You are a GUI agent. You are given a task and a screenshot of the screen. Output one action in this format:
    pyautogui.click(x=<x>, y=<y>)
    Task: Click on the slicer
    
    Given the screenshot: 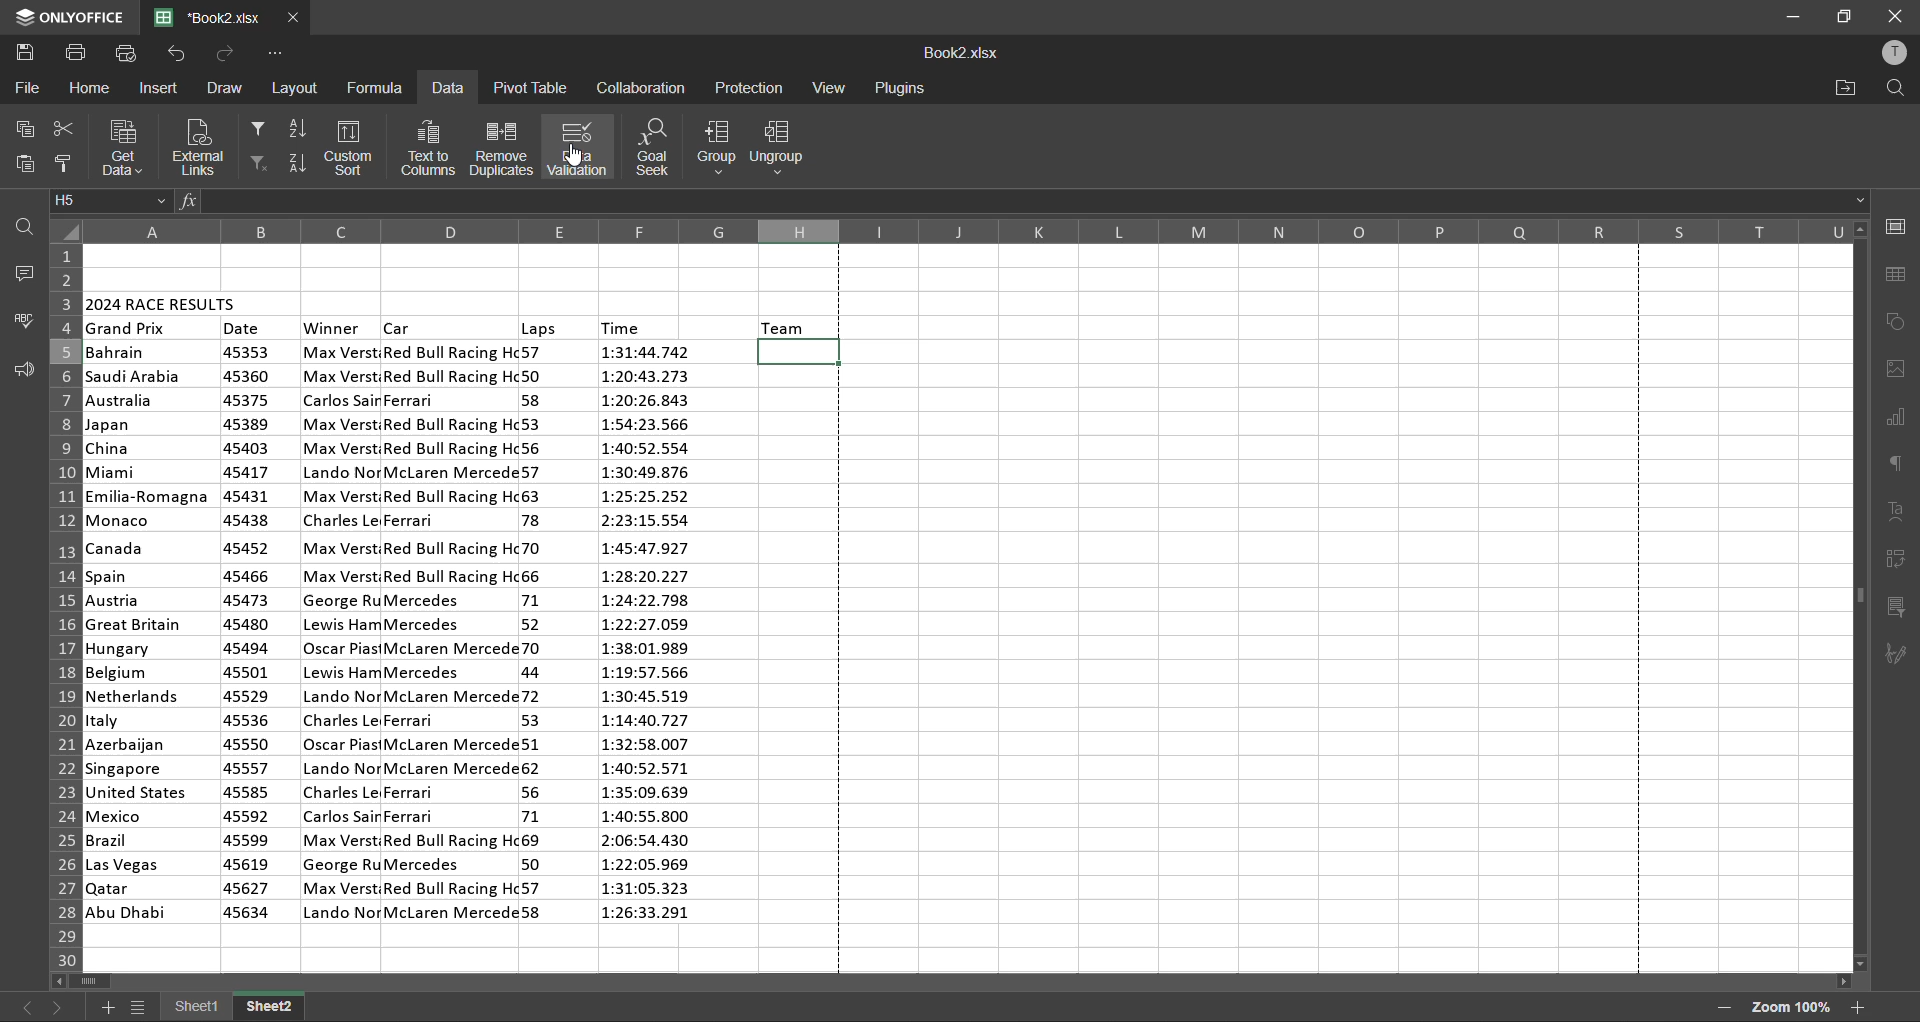 What is the action you would take?
    pyautogui.click(x=1898, y=609)
    